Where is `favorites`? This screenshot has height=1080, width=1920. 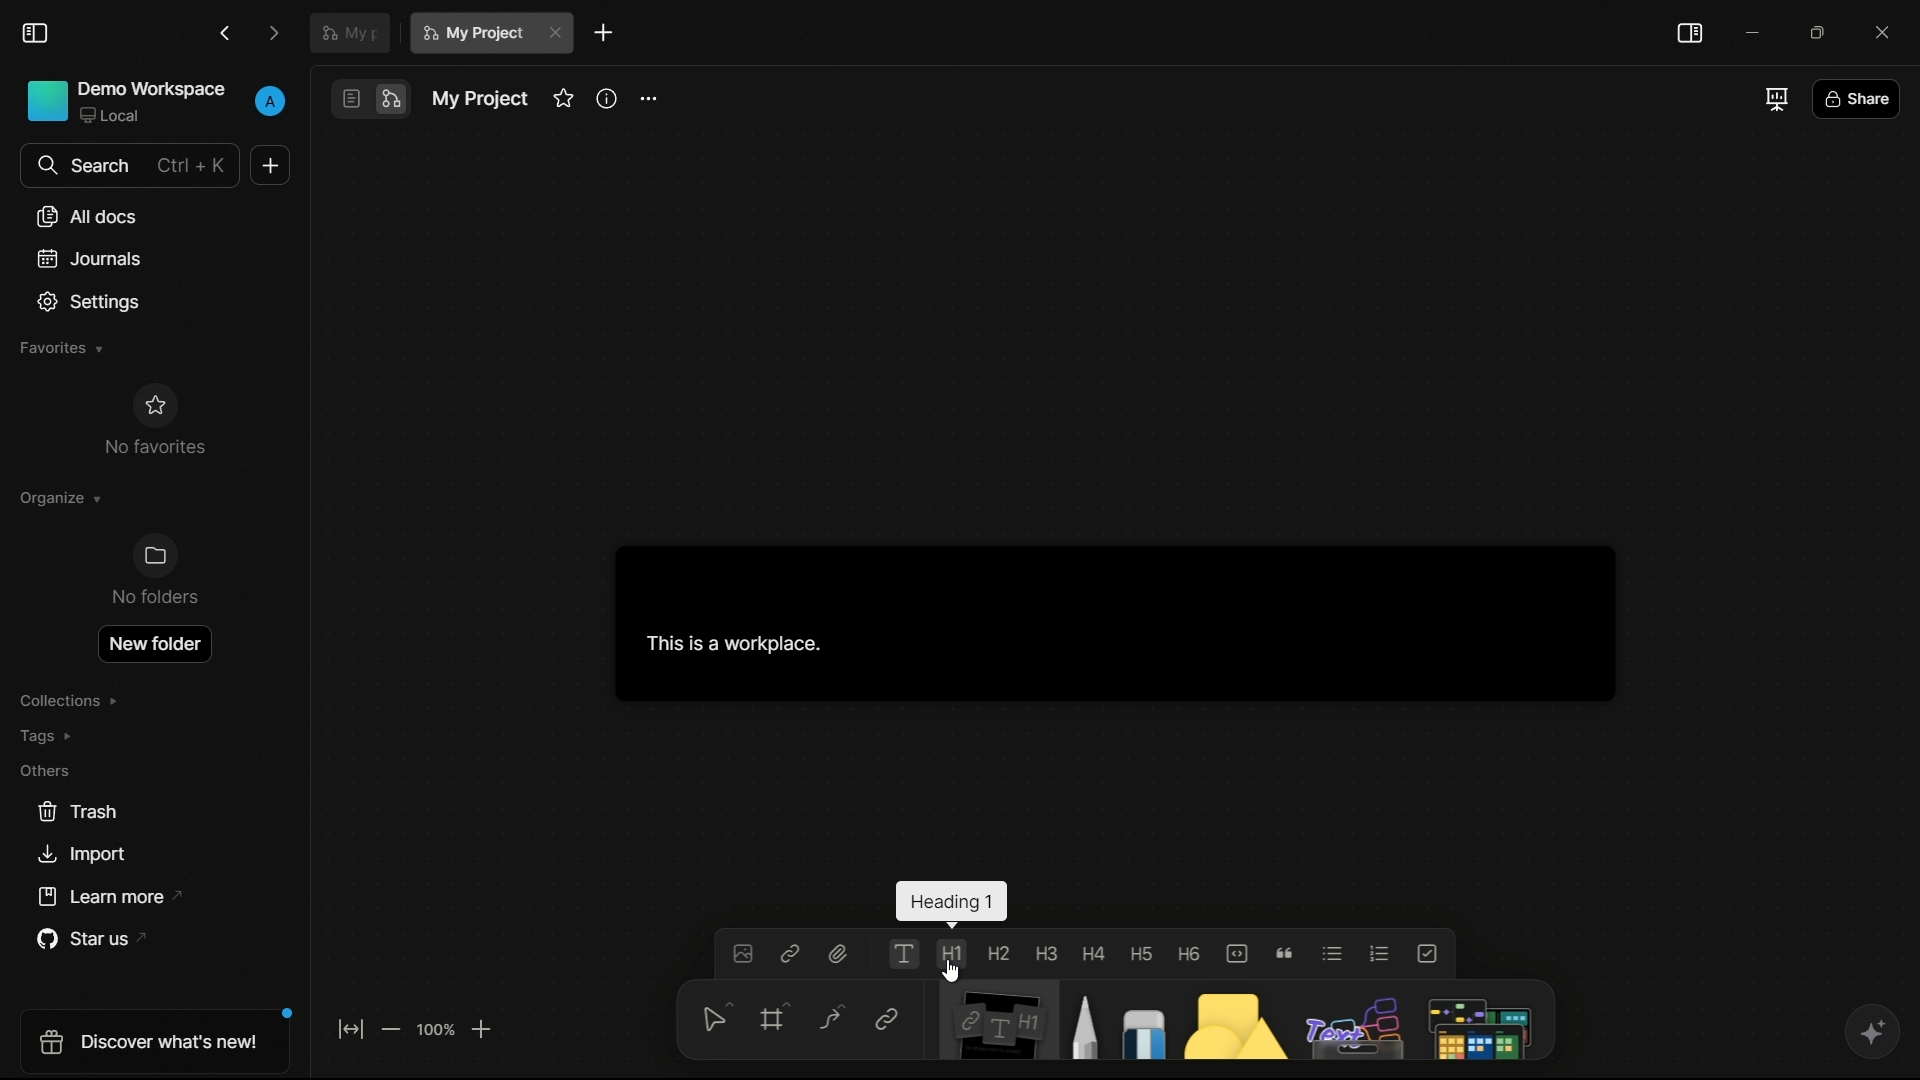
favorites is located at coordinates (61, 350).